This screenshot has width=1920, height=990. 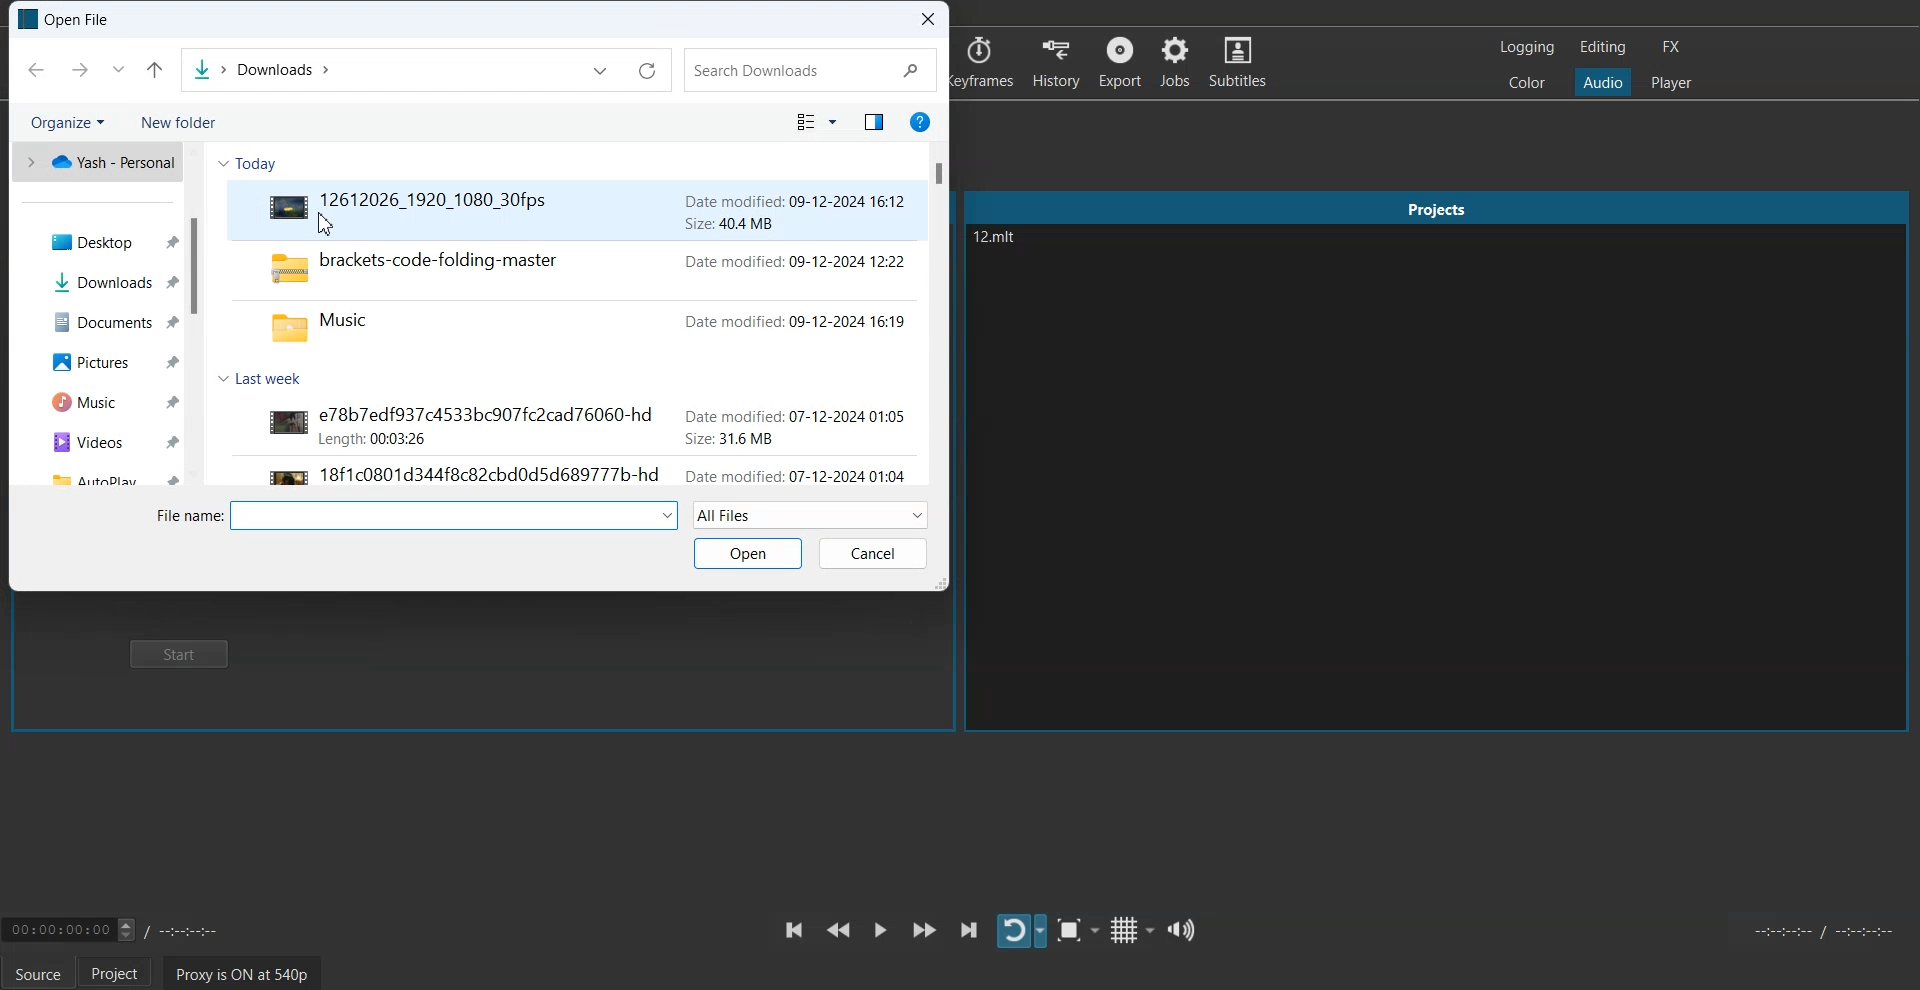 What do you see at coordinates (196, 314) in the screenshot?
I see `Vertical Scroll bar` at bounding box center [196, 314].